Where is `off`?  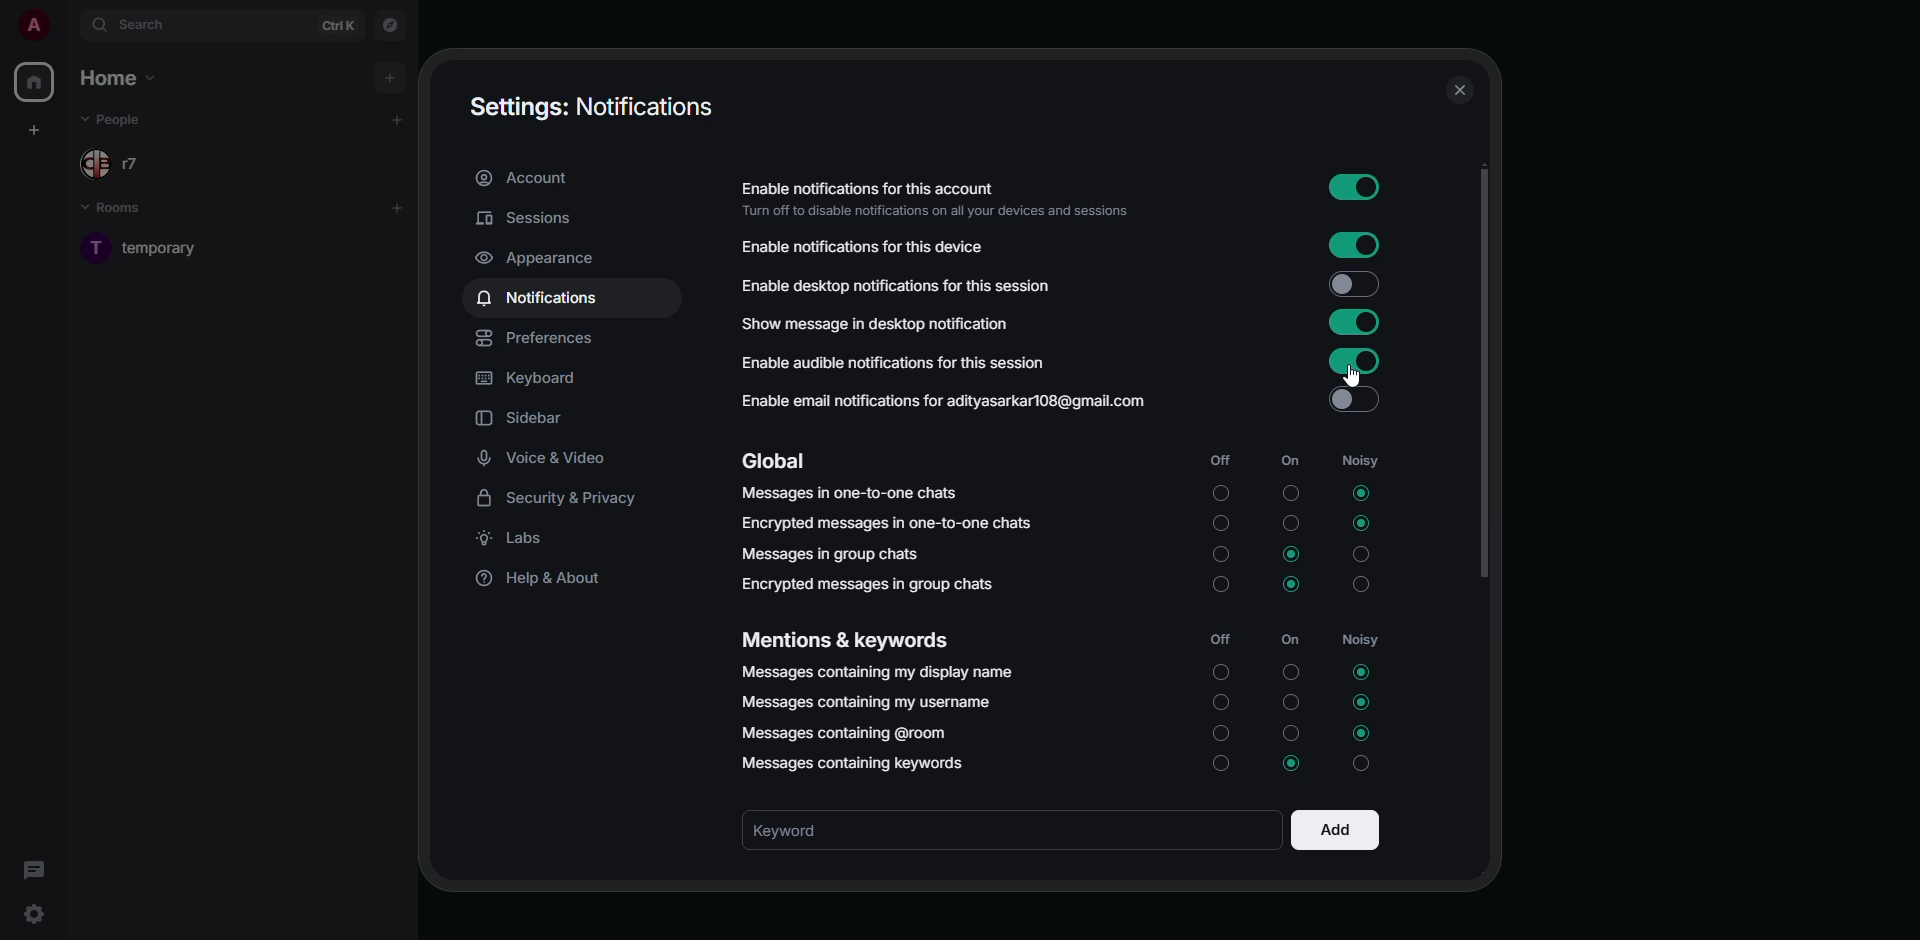
off is located at coordinates (1220, 494).